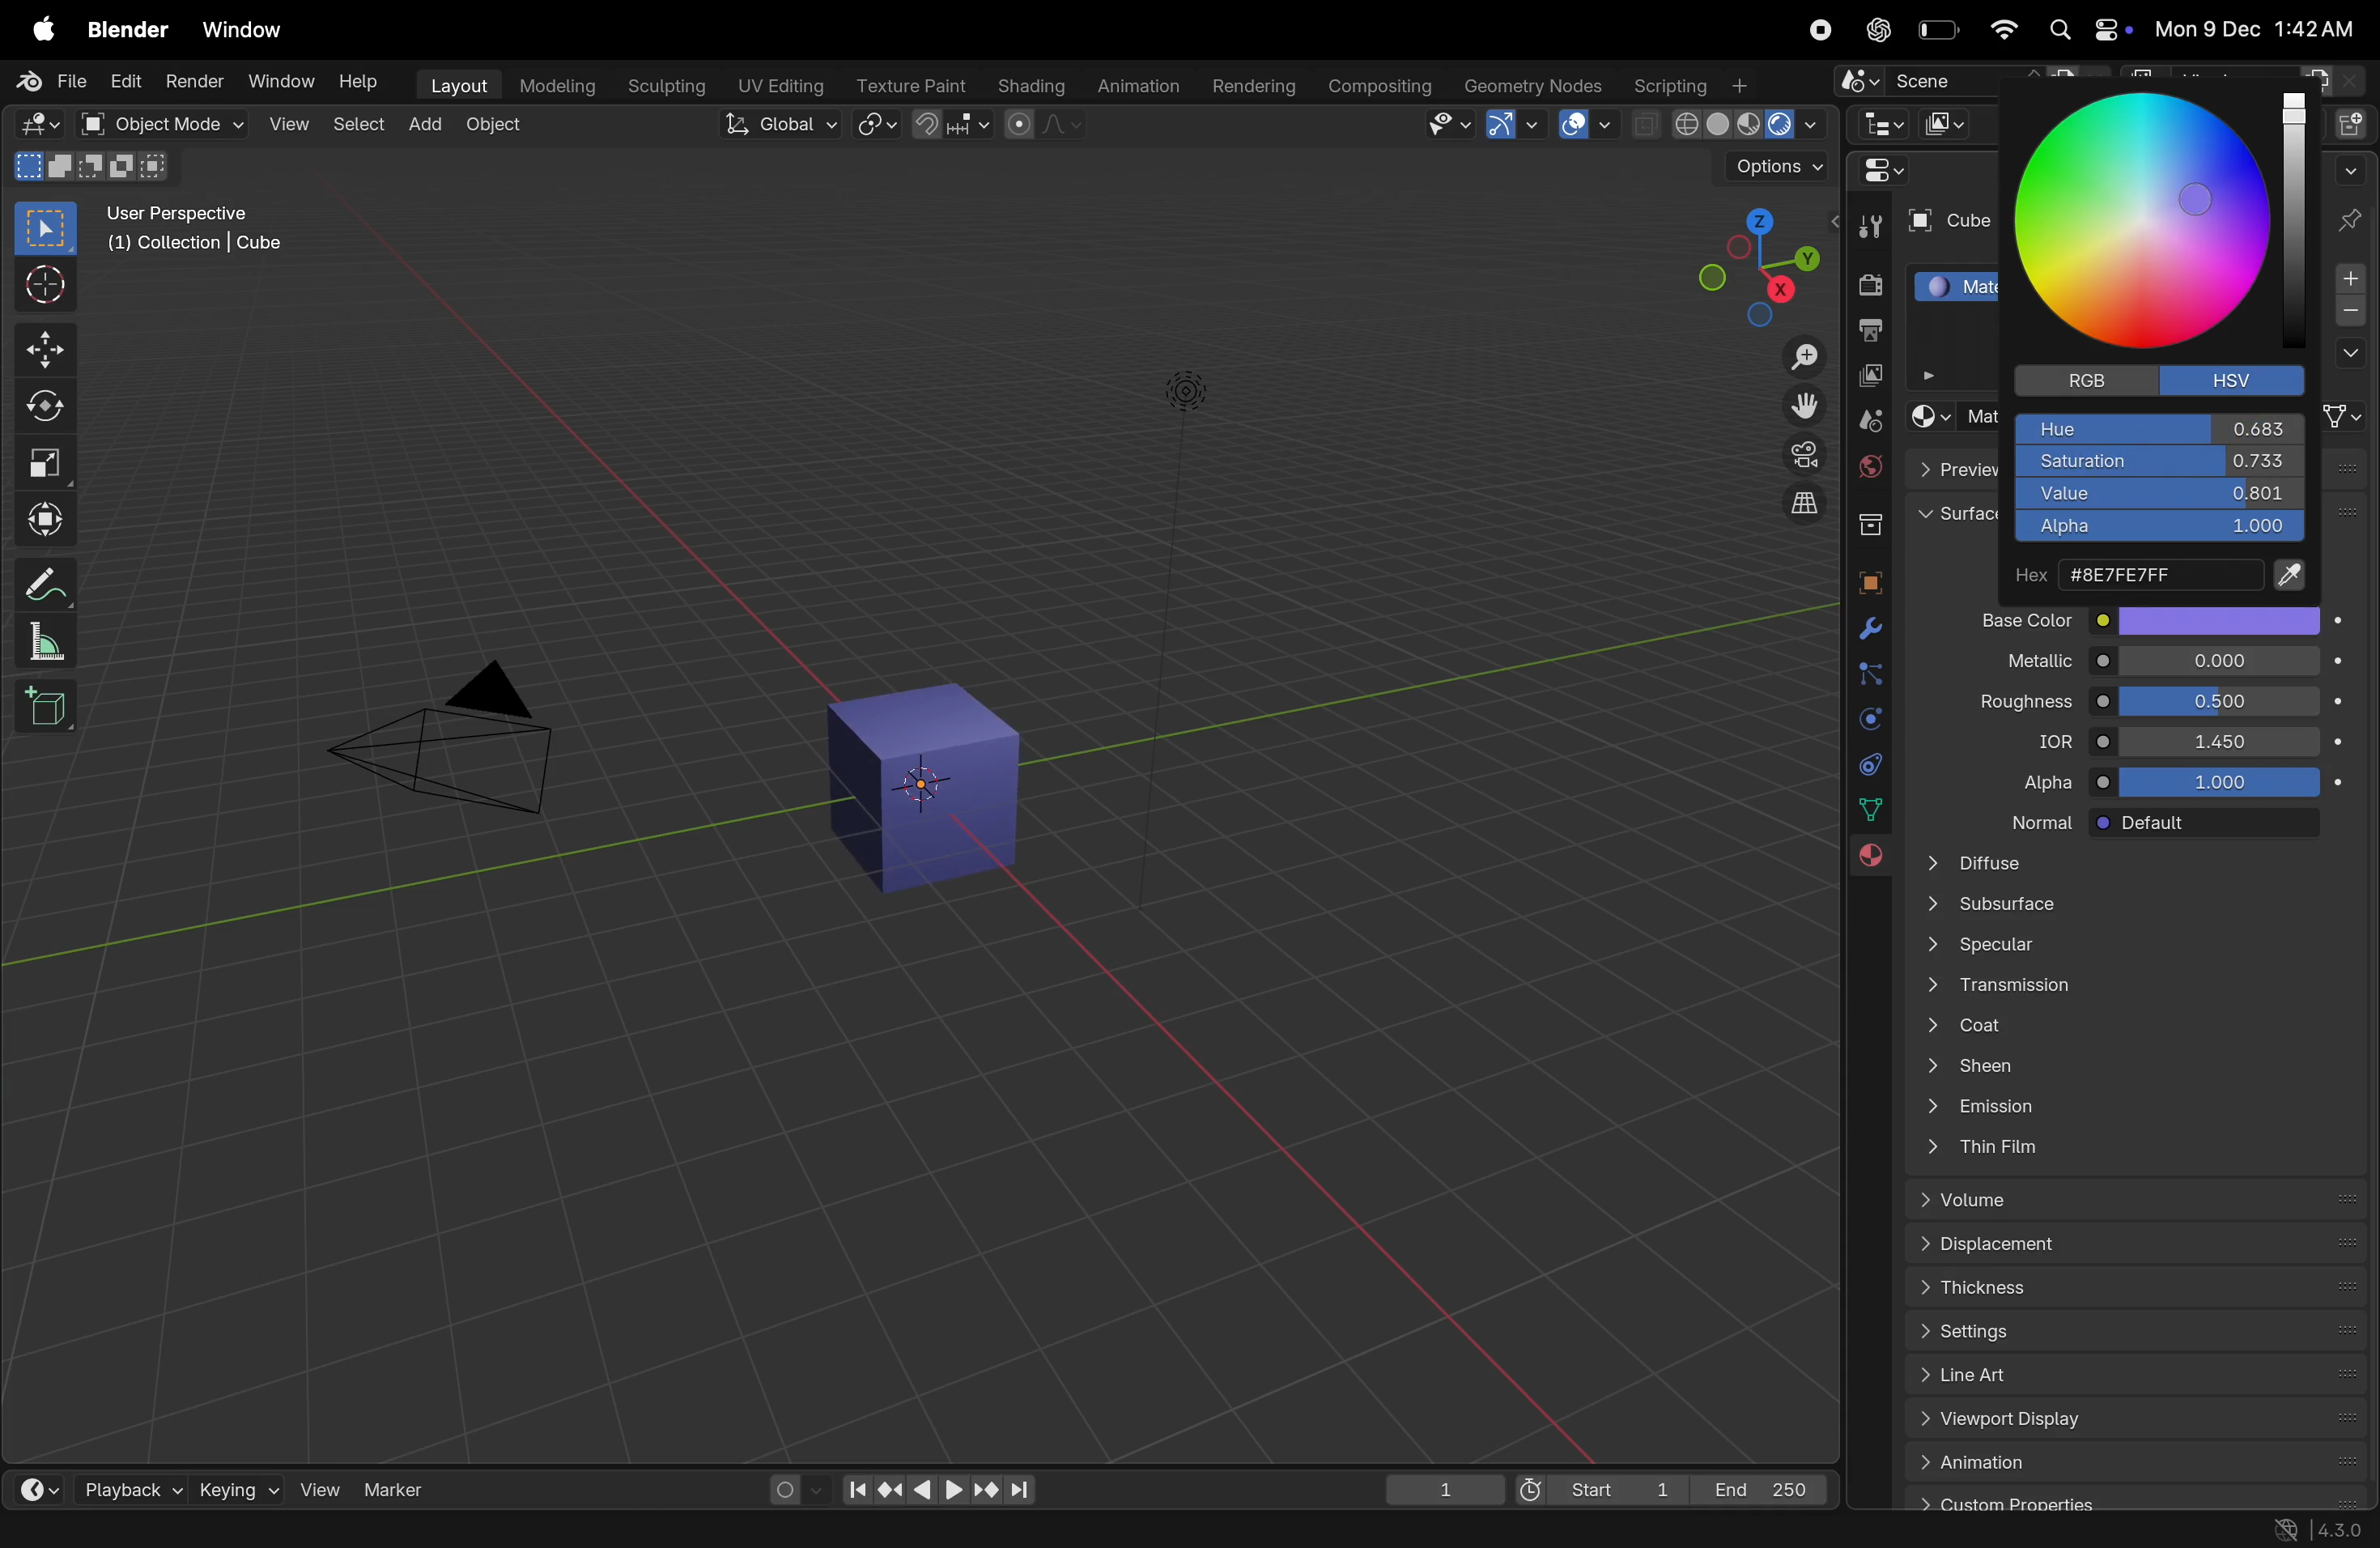 The height and width of the screenshot is (1548, 2380). Describe the element at coordinates (1866, 378) in the screenshot. I see `view layer` at that location.